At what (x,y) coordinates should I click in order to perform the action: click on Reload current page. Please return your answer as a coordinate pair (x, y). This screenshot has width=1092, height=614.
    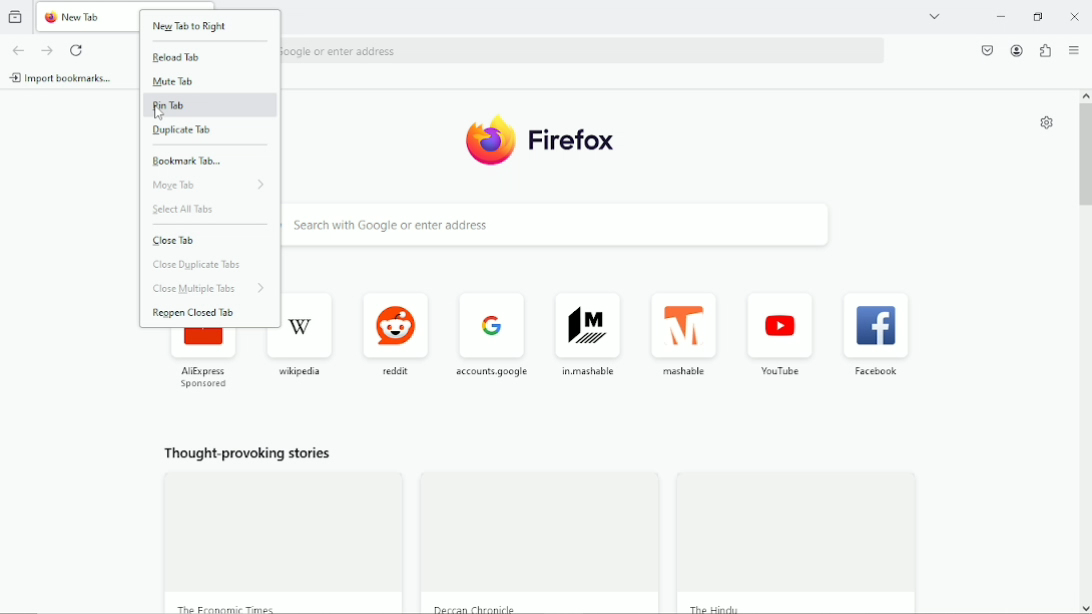
    Looking at the image, I should click on (75, 49).